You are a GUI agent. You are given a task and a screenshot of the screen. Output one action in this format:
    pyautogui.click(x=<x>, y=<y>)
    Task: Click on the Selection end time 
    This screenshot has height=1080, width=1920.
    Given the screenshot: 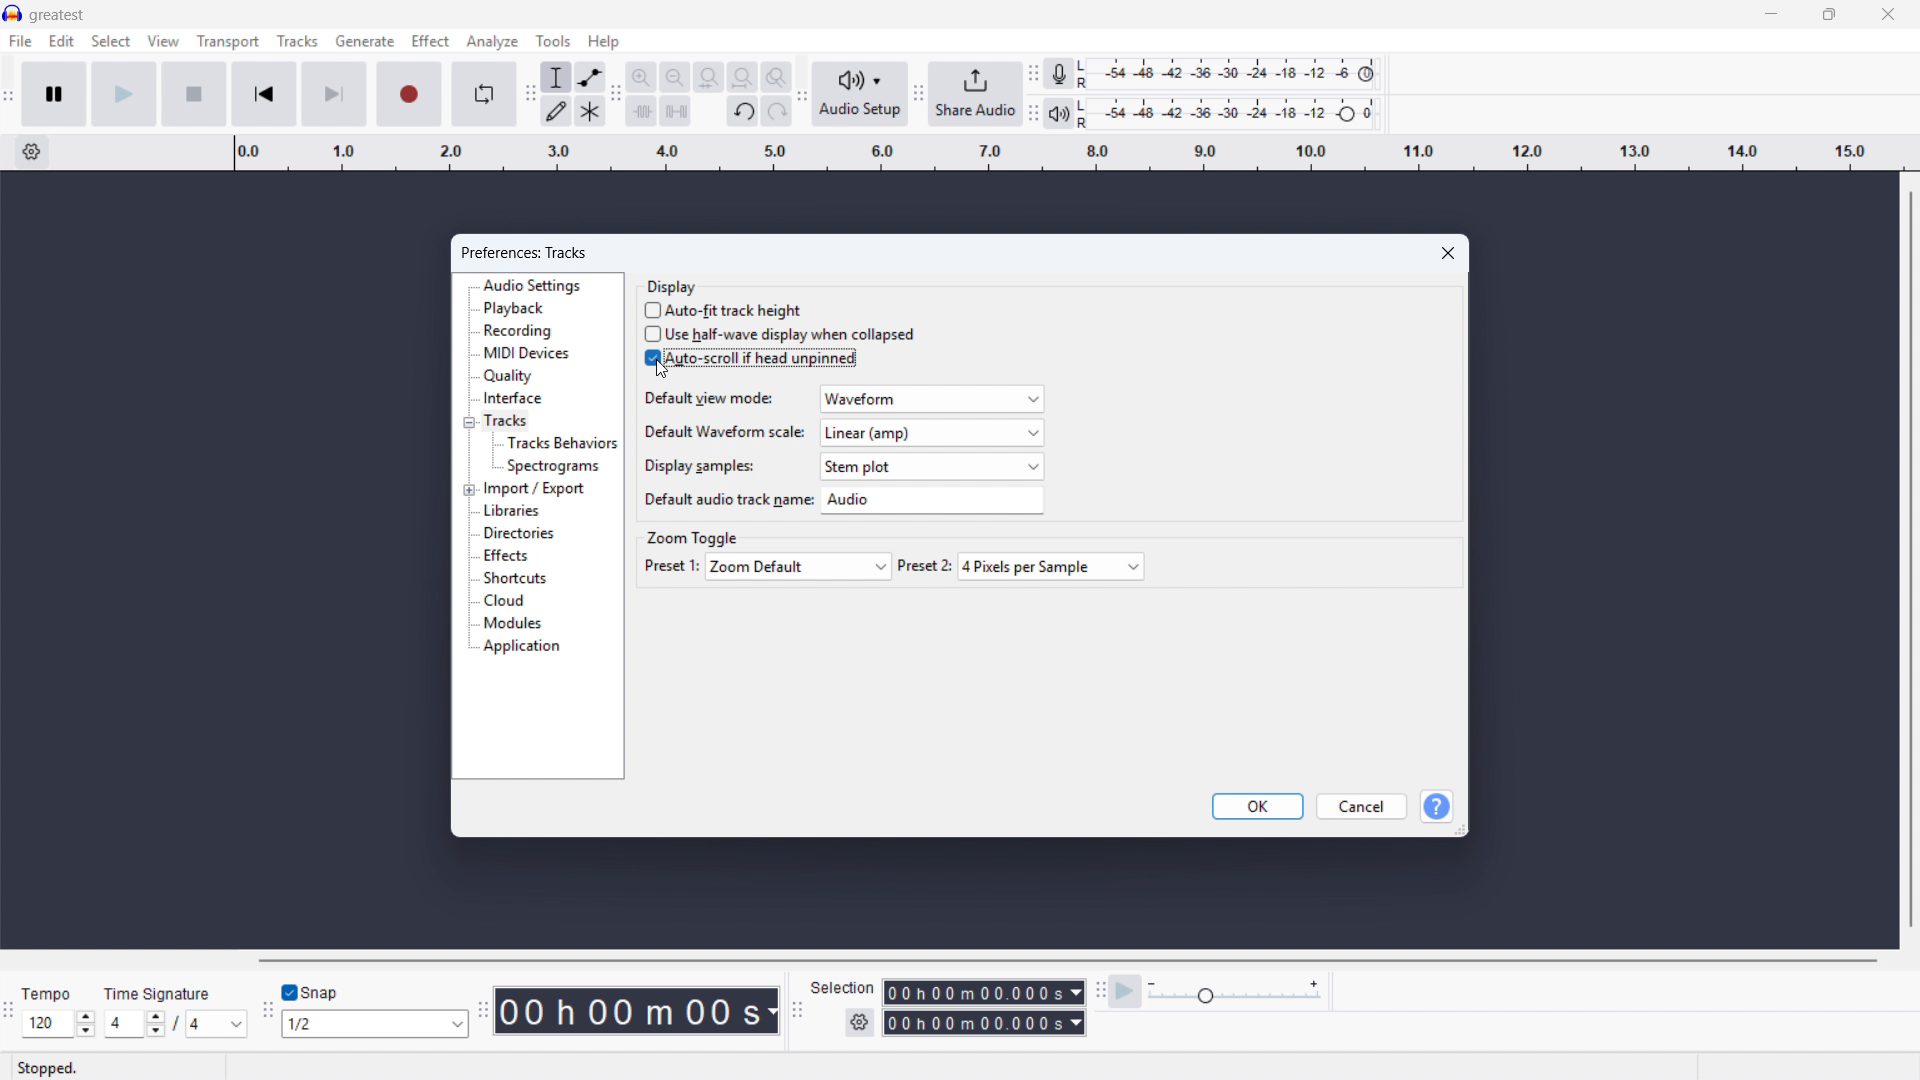 What is the action you would take?
    pyautogui.click(x=985, y=1024)
    